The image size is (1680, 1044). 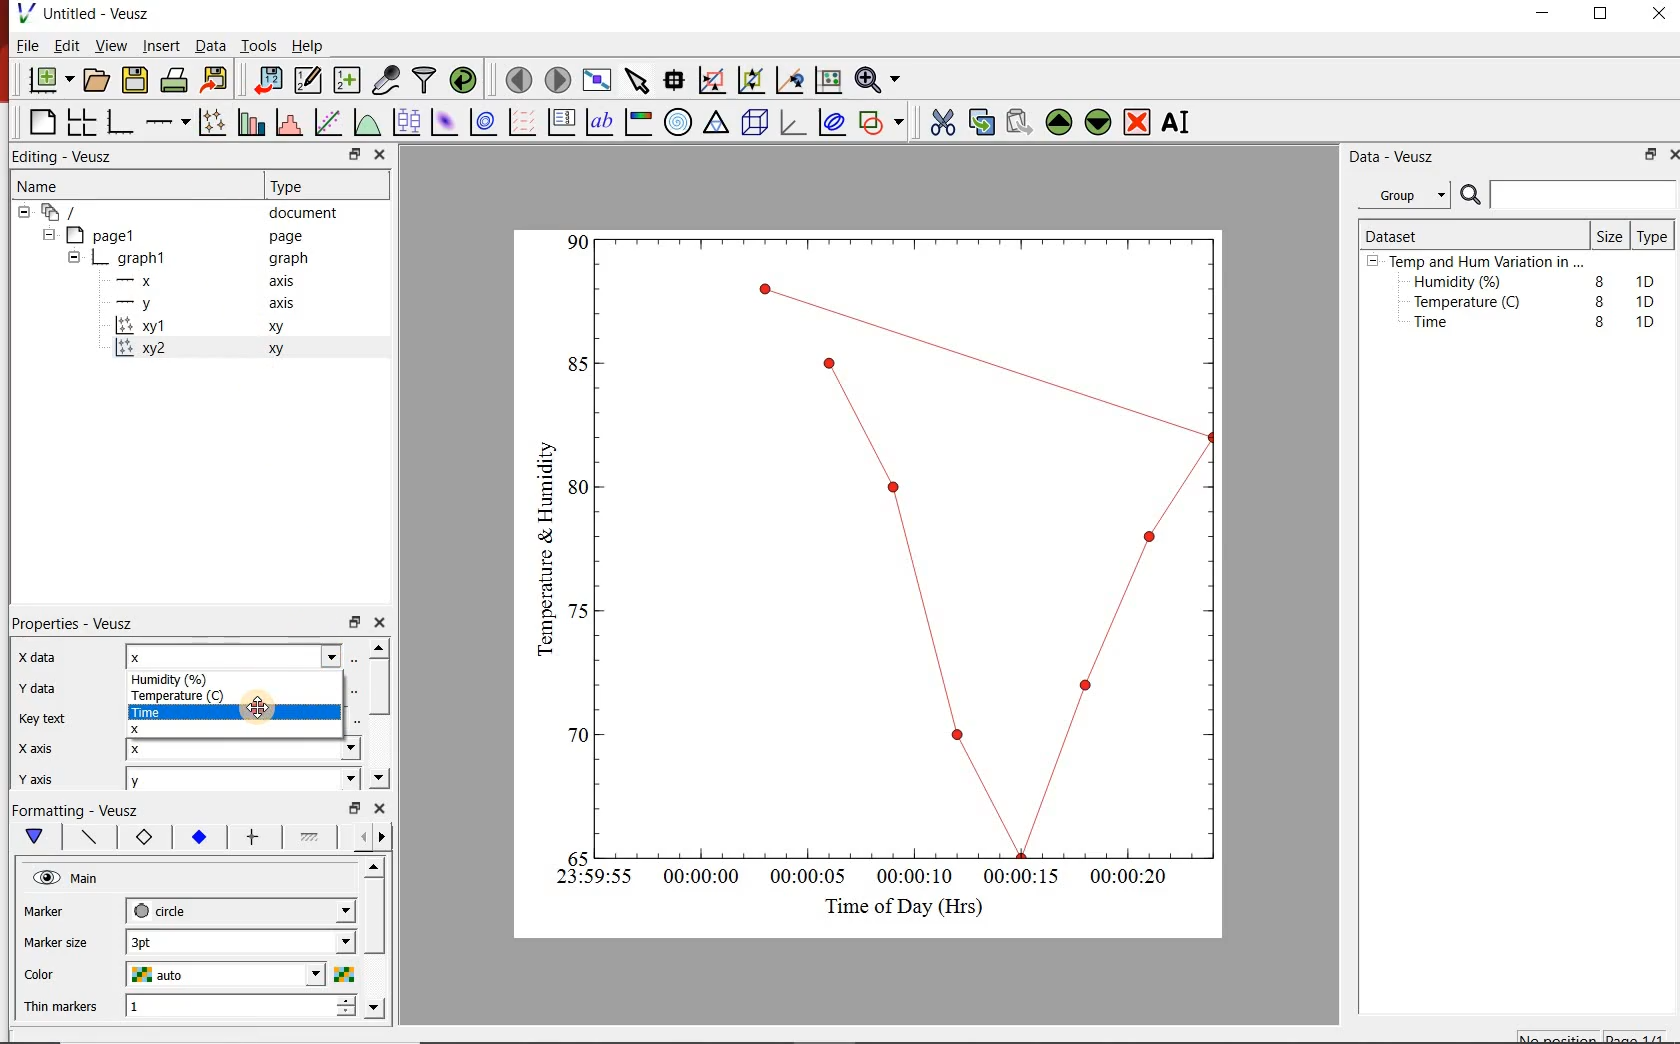 What do you see at coordinates (175, 83) in the screenshot?
I see `print the document` at bounding box center [175, 83].